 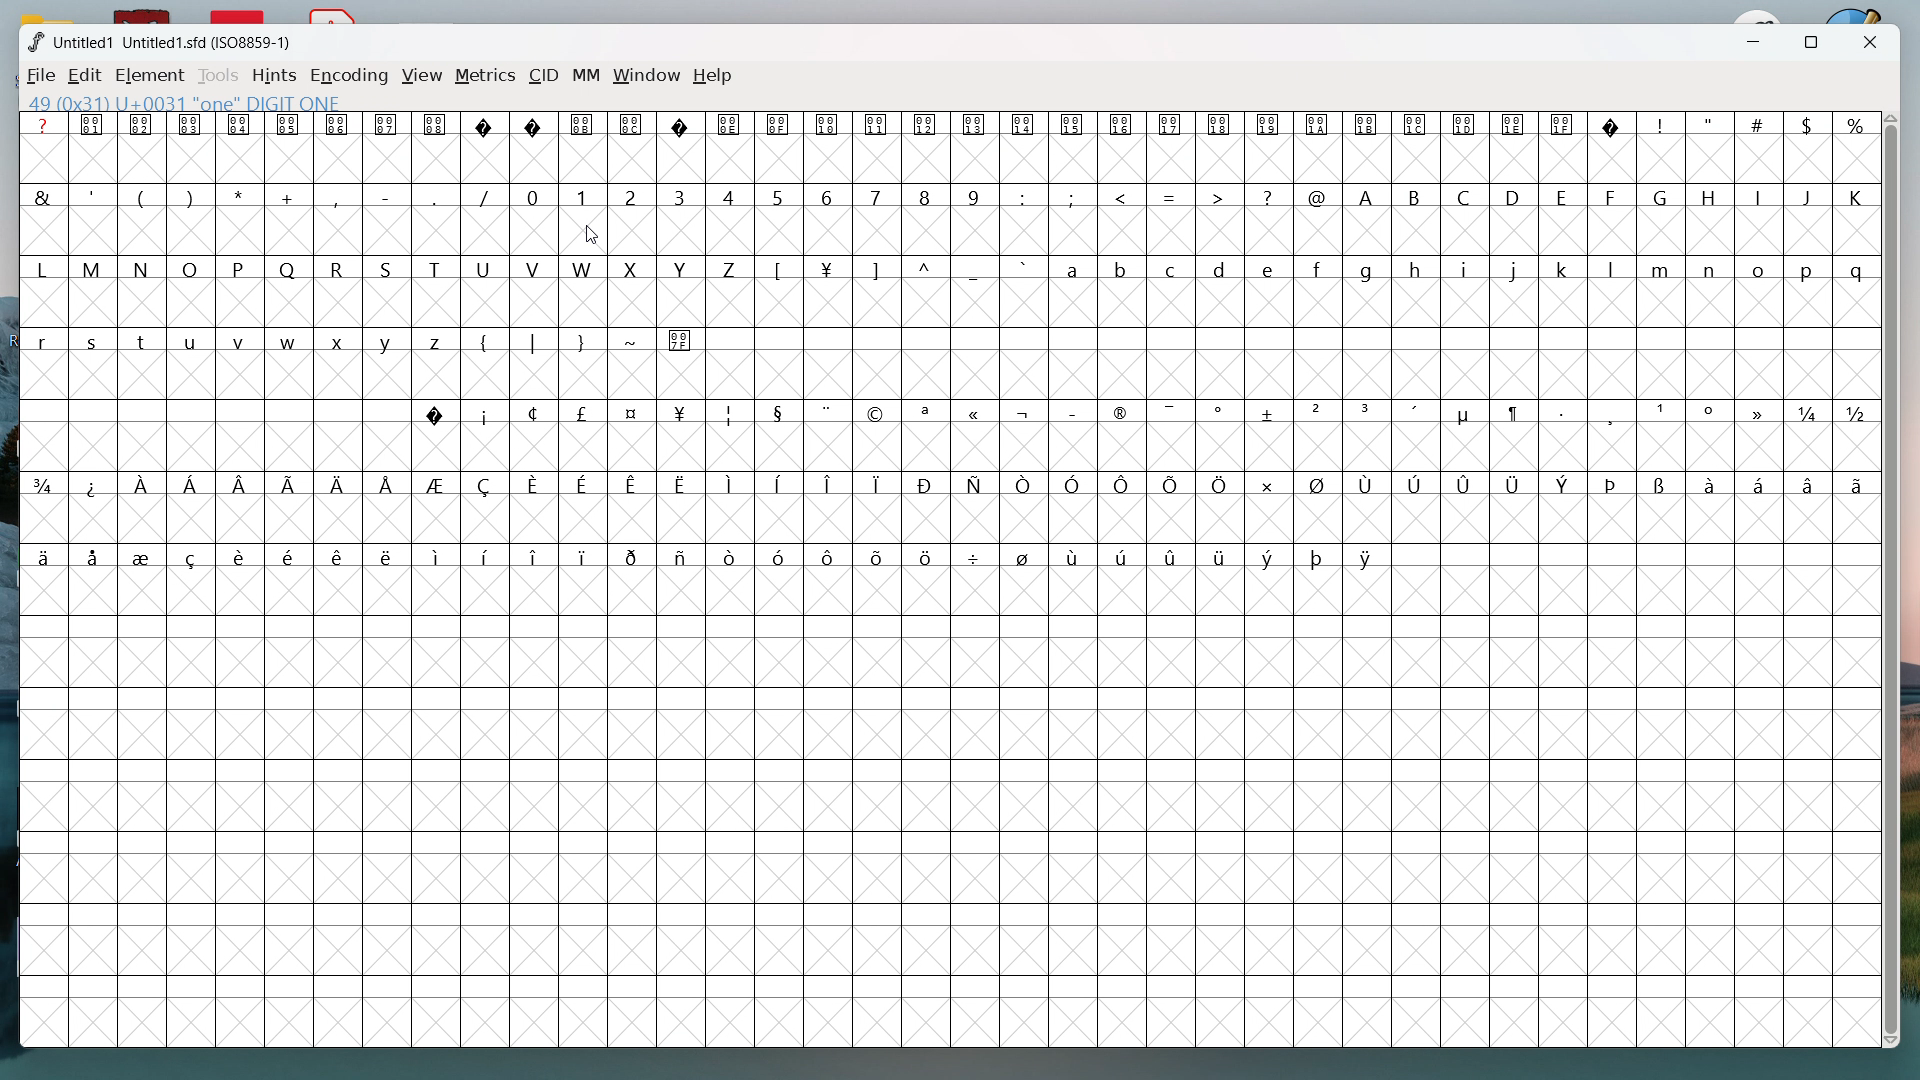 I want to click on Z, so click(x=731, y=268).